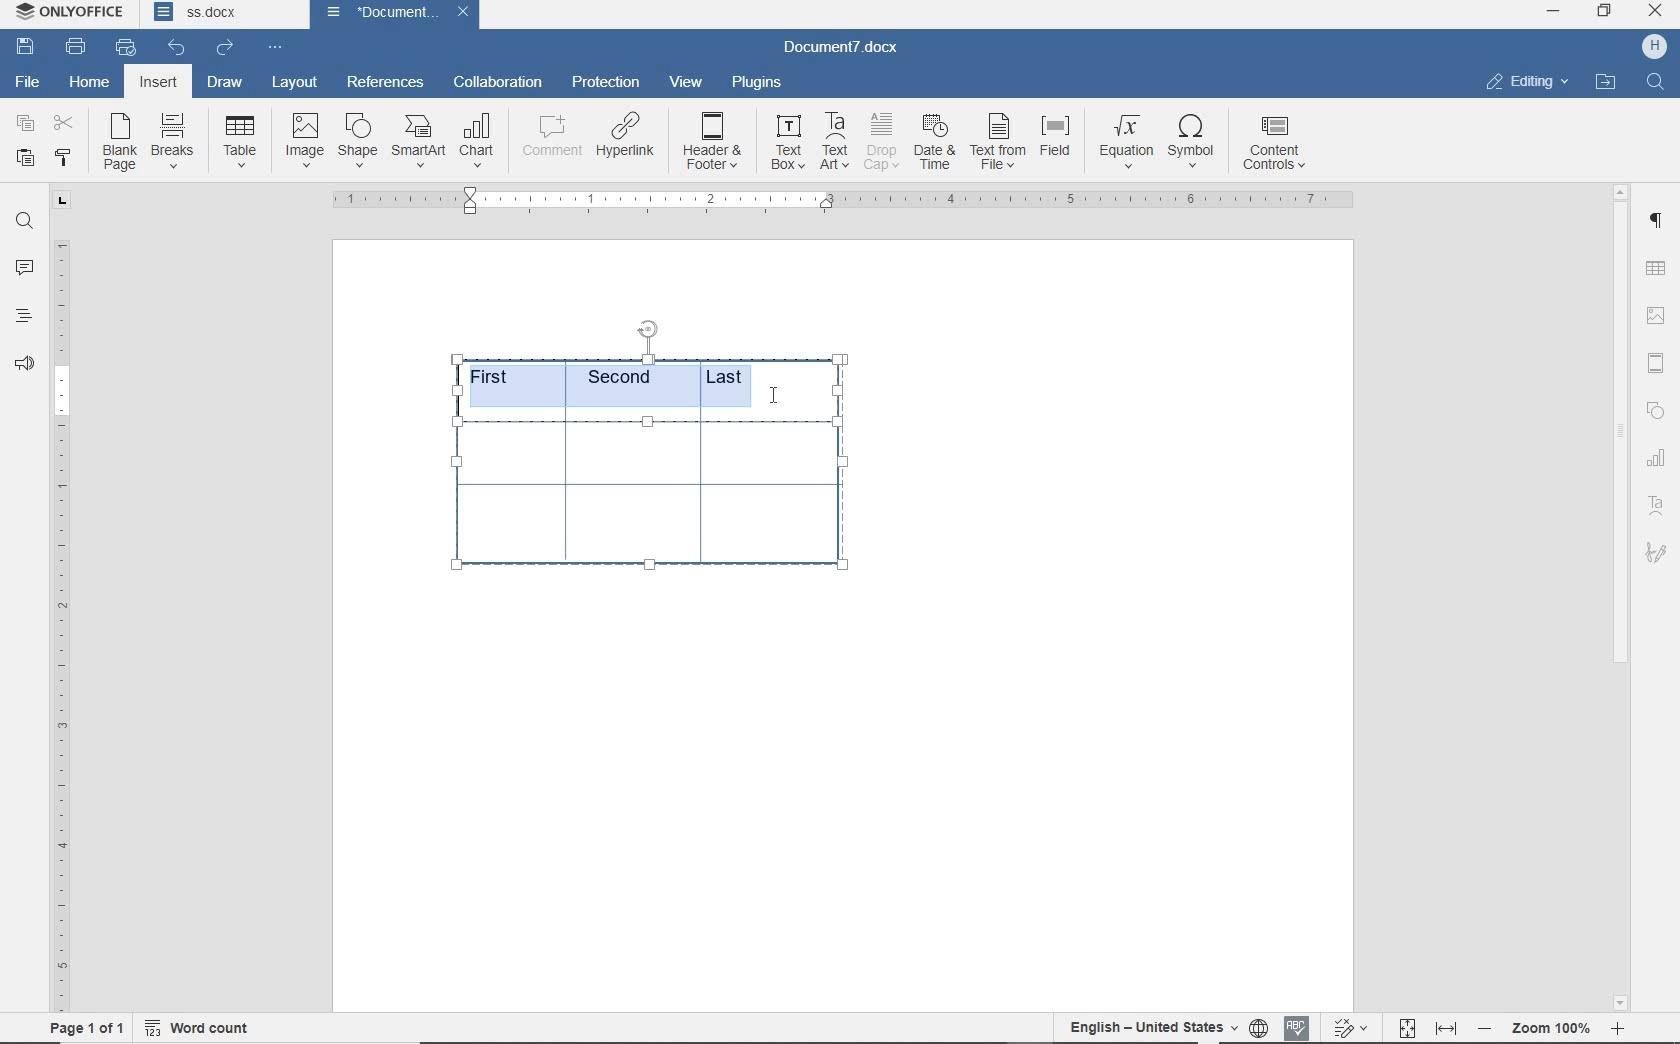  I want to click on SHAPE, so click(1655, 410).